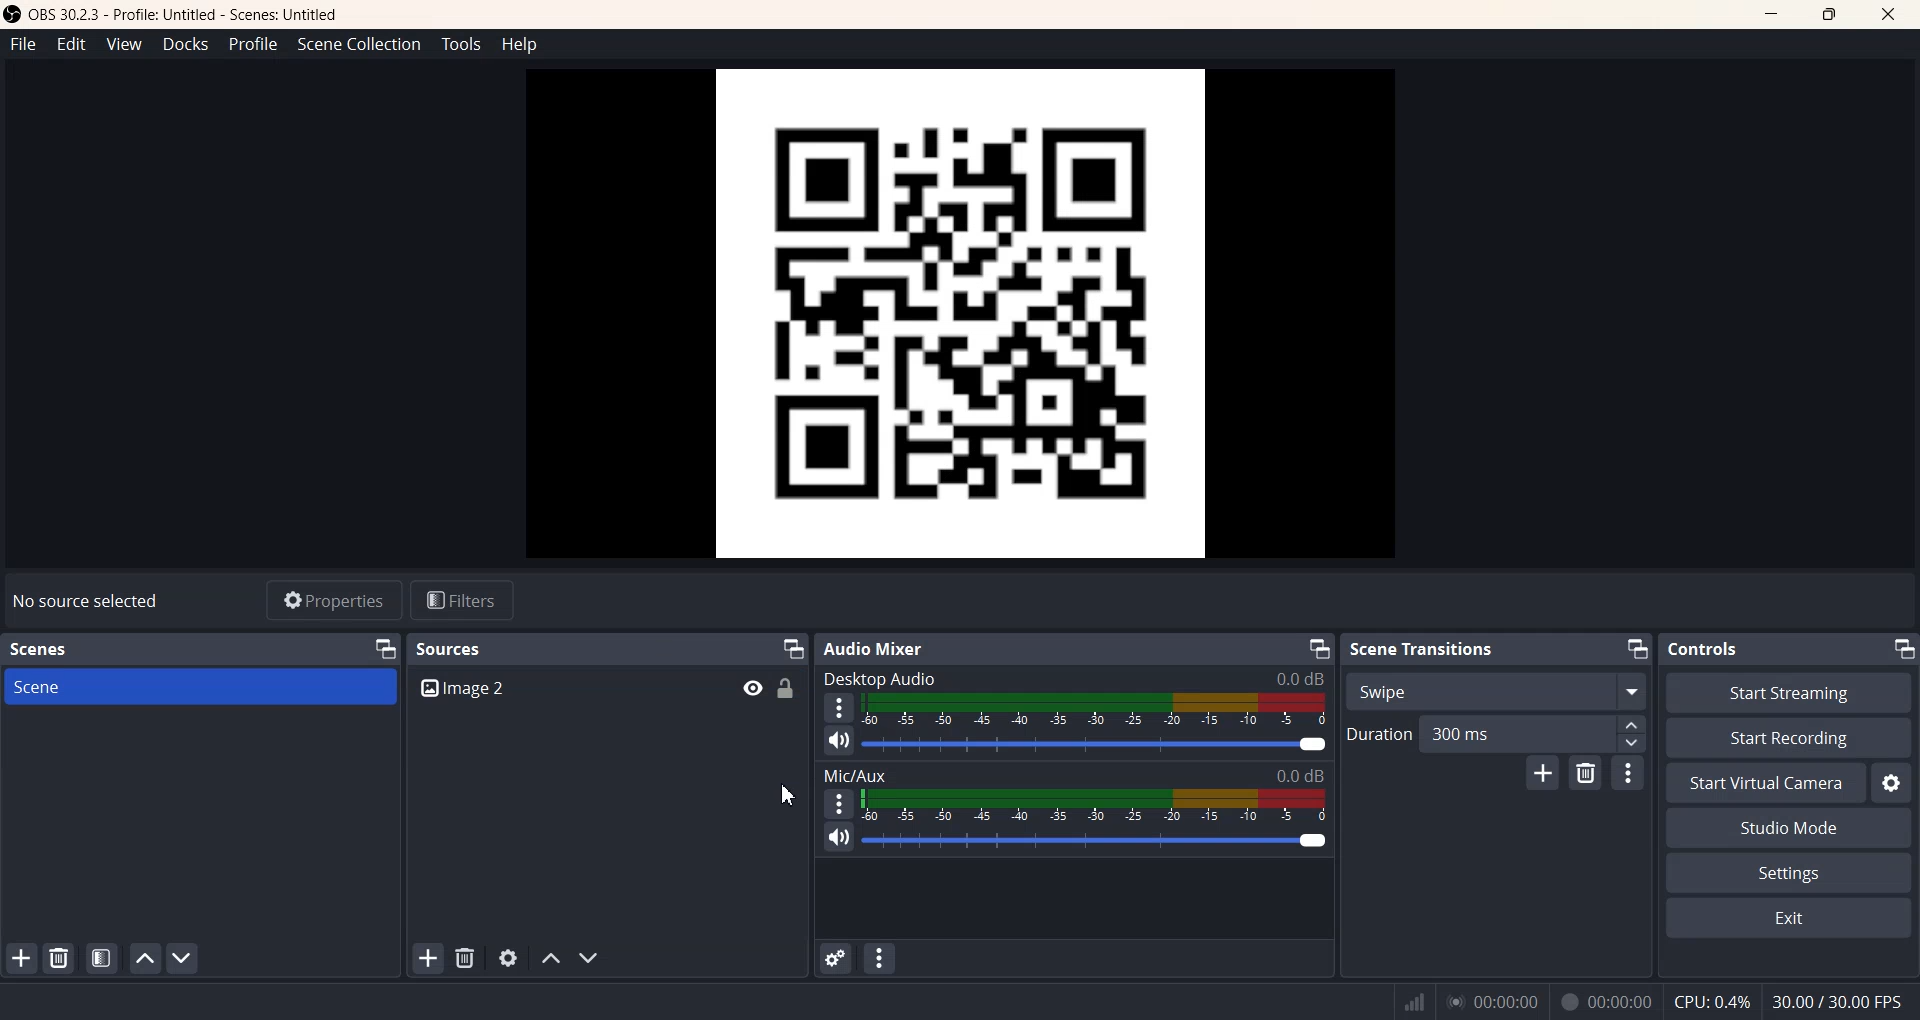 This screenshot has height=1020, width=1920. I want to click on Move source up, so click(550, 959).